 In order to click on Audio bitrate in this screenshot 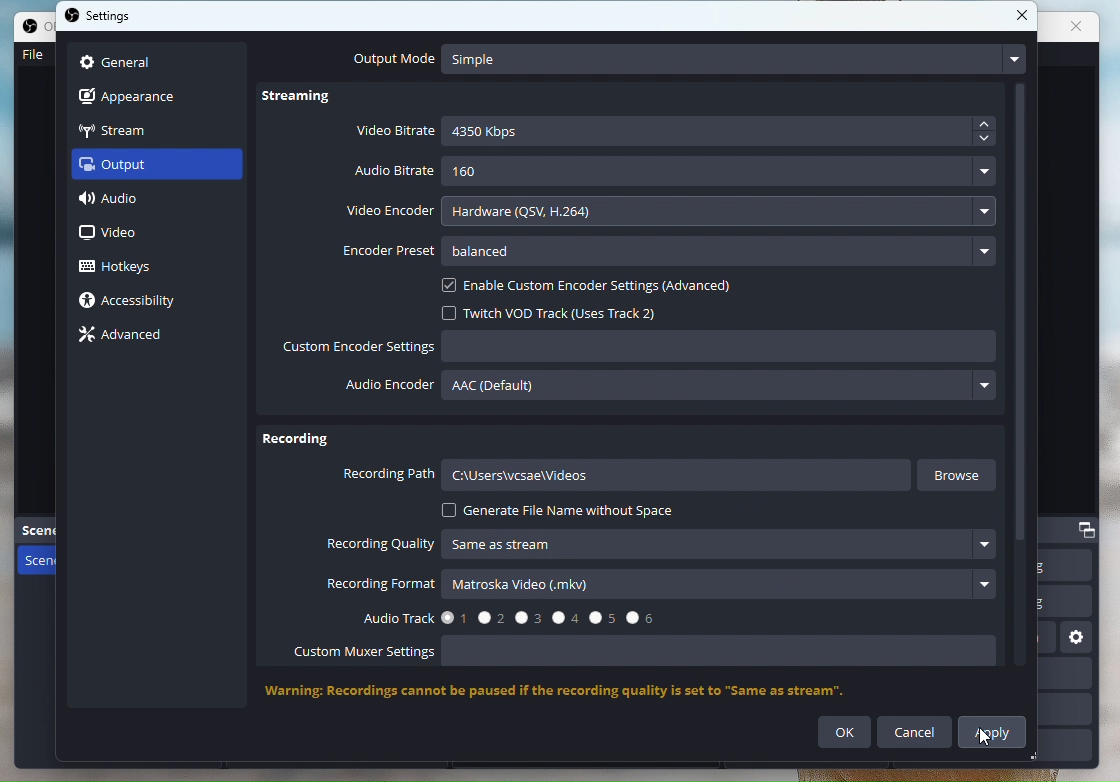, I will do `click(677, 172)`.